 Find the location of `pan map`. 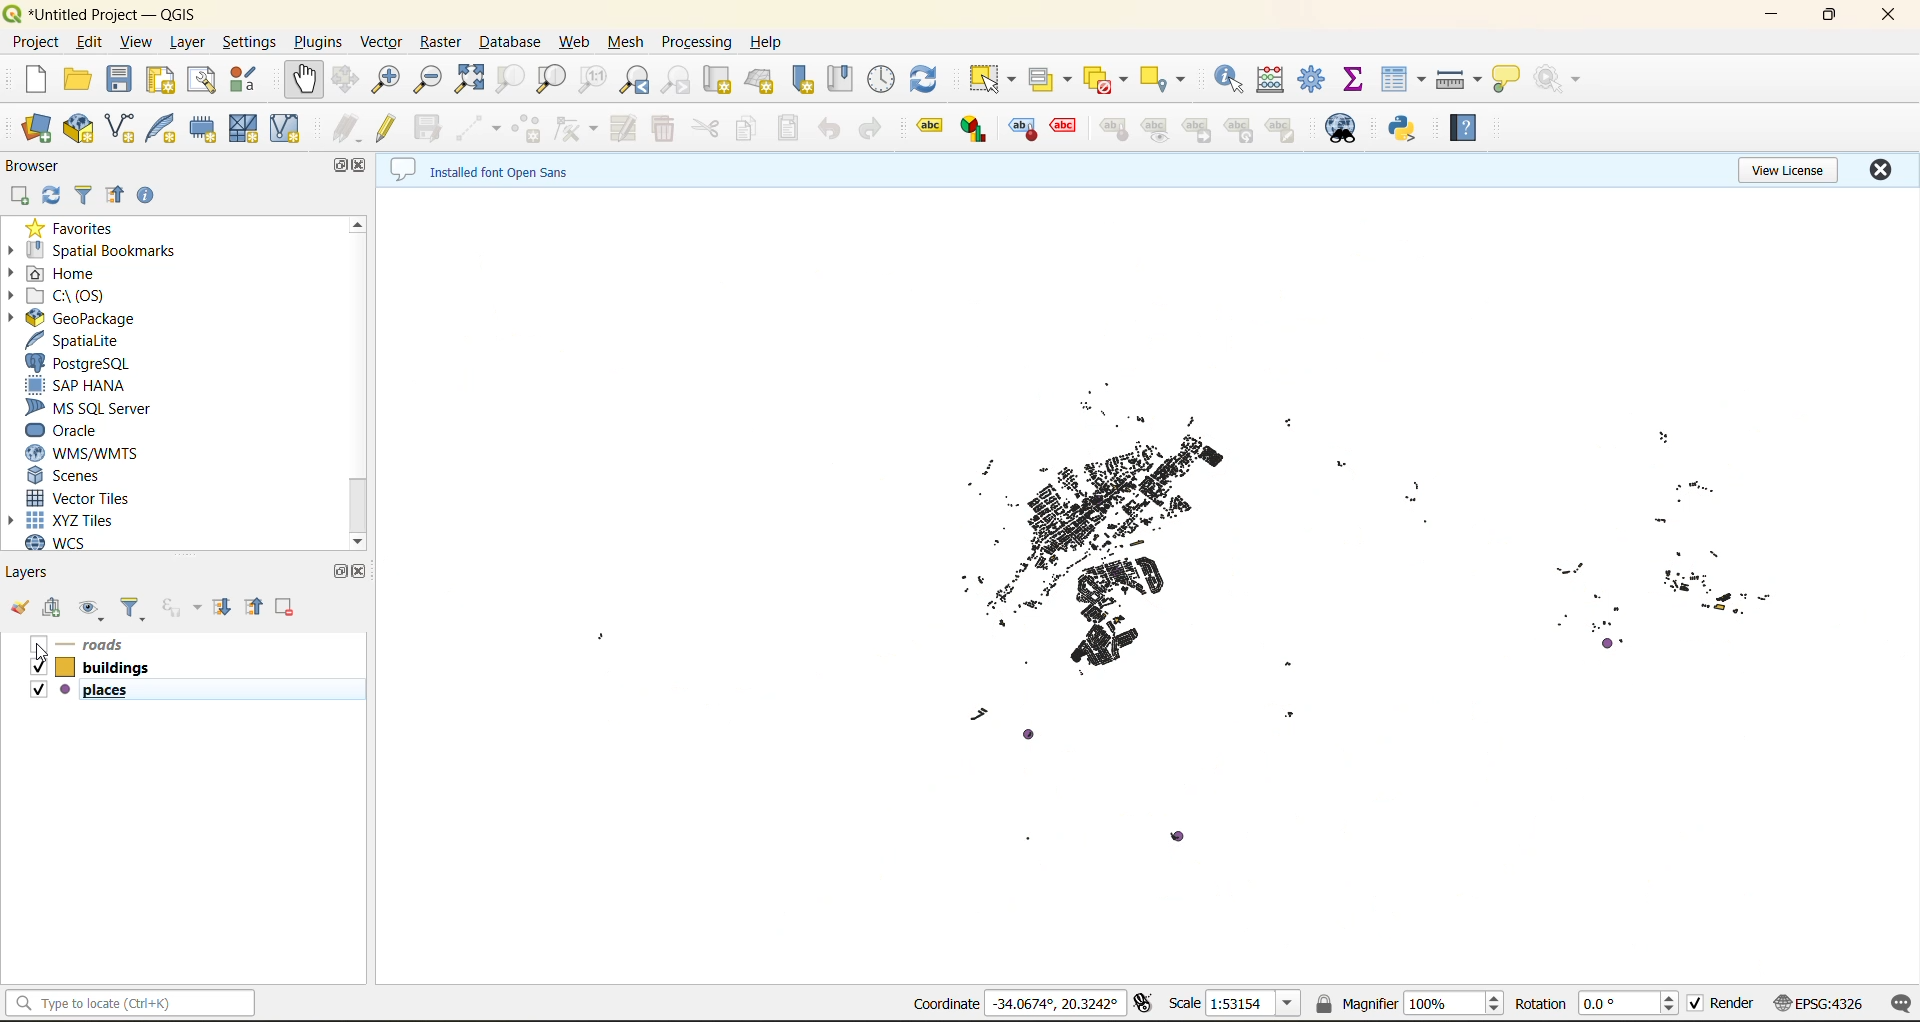

pan map is located at coordinates (307, 81).